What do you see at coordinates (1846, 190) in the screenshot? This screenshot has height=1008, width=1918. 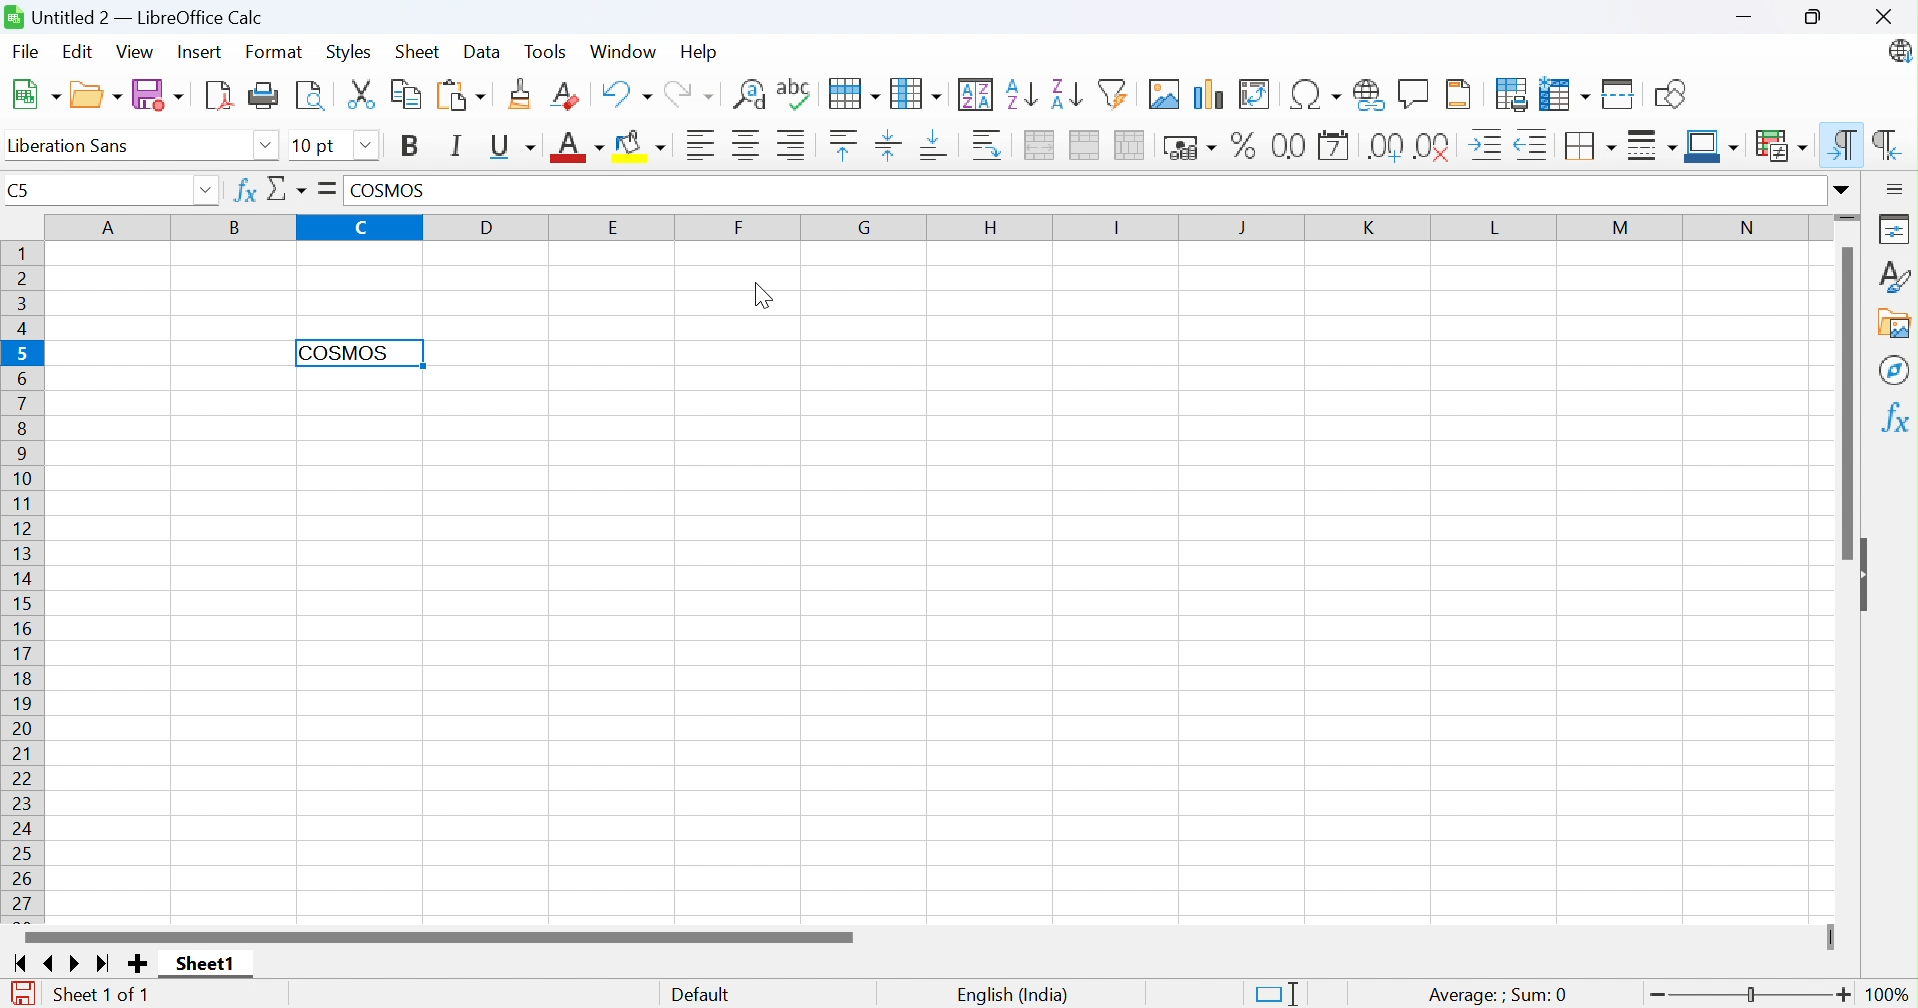 I see `Expand formula bar` at bounding box center [1846, 190].